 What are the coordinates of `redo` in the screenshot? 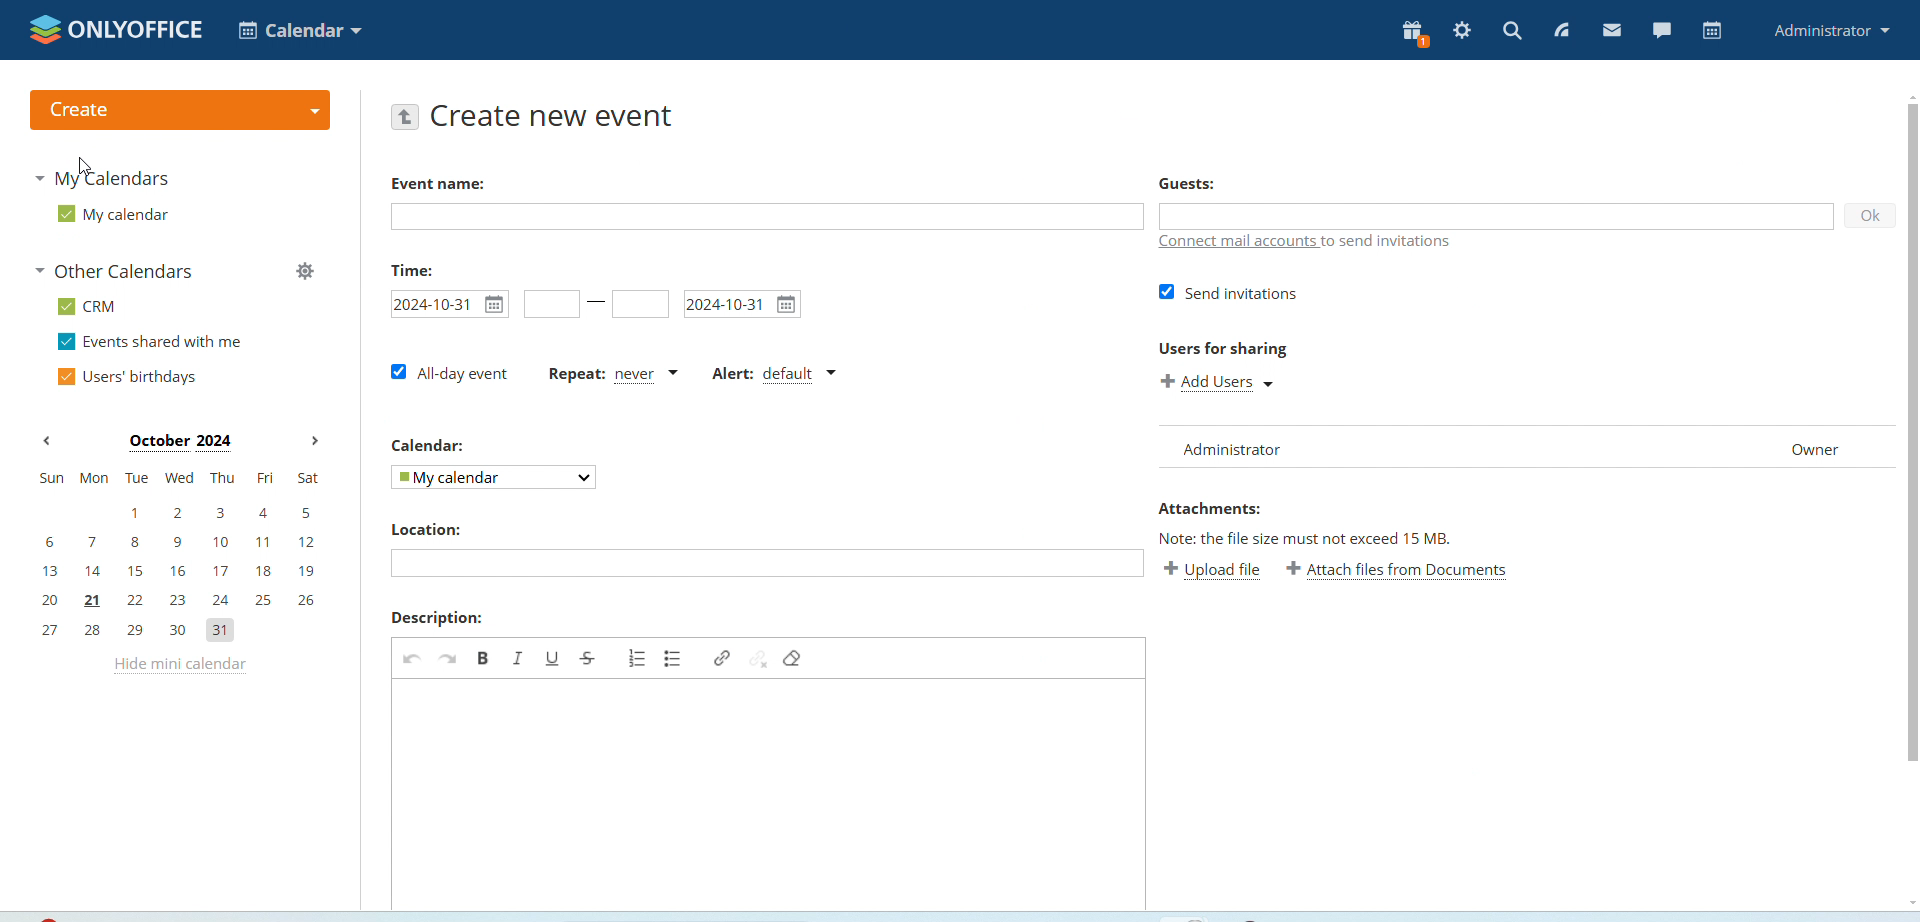 It's located at (450, 659).